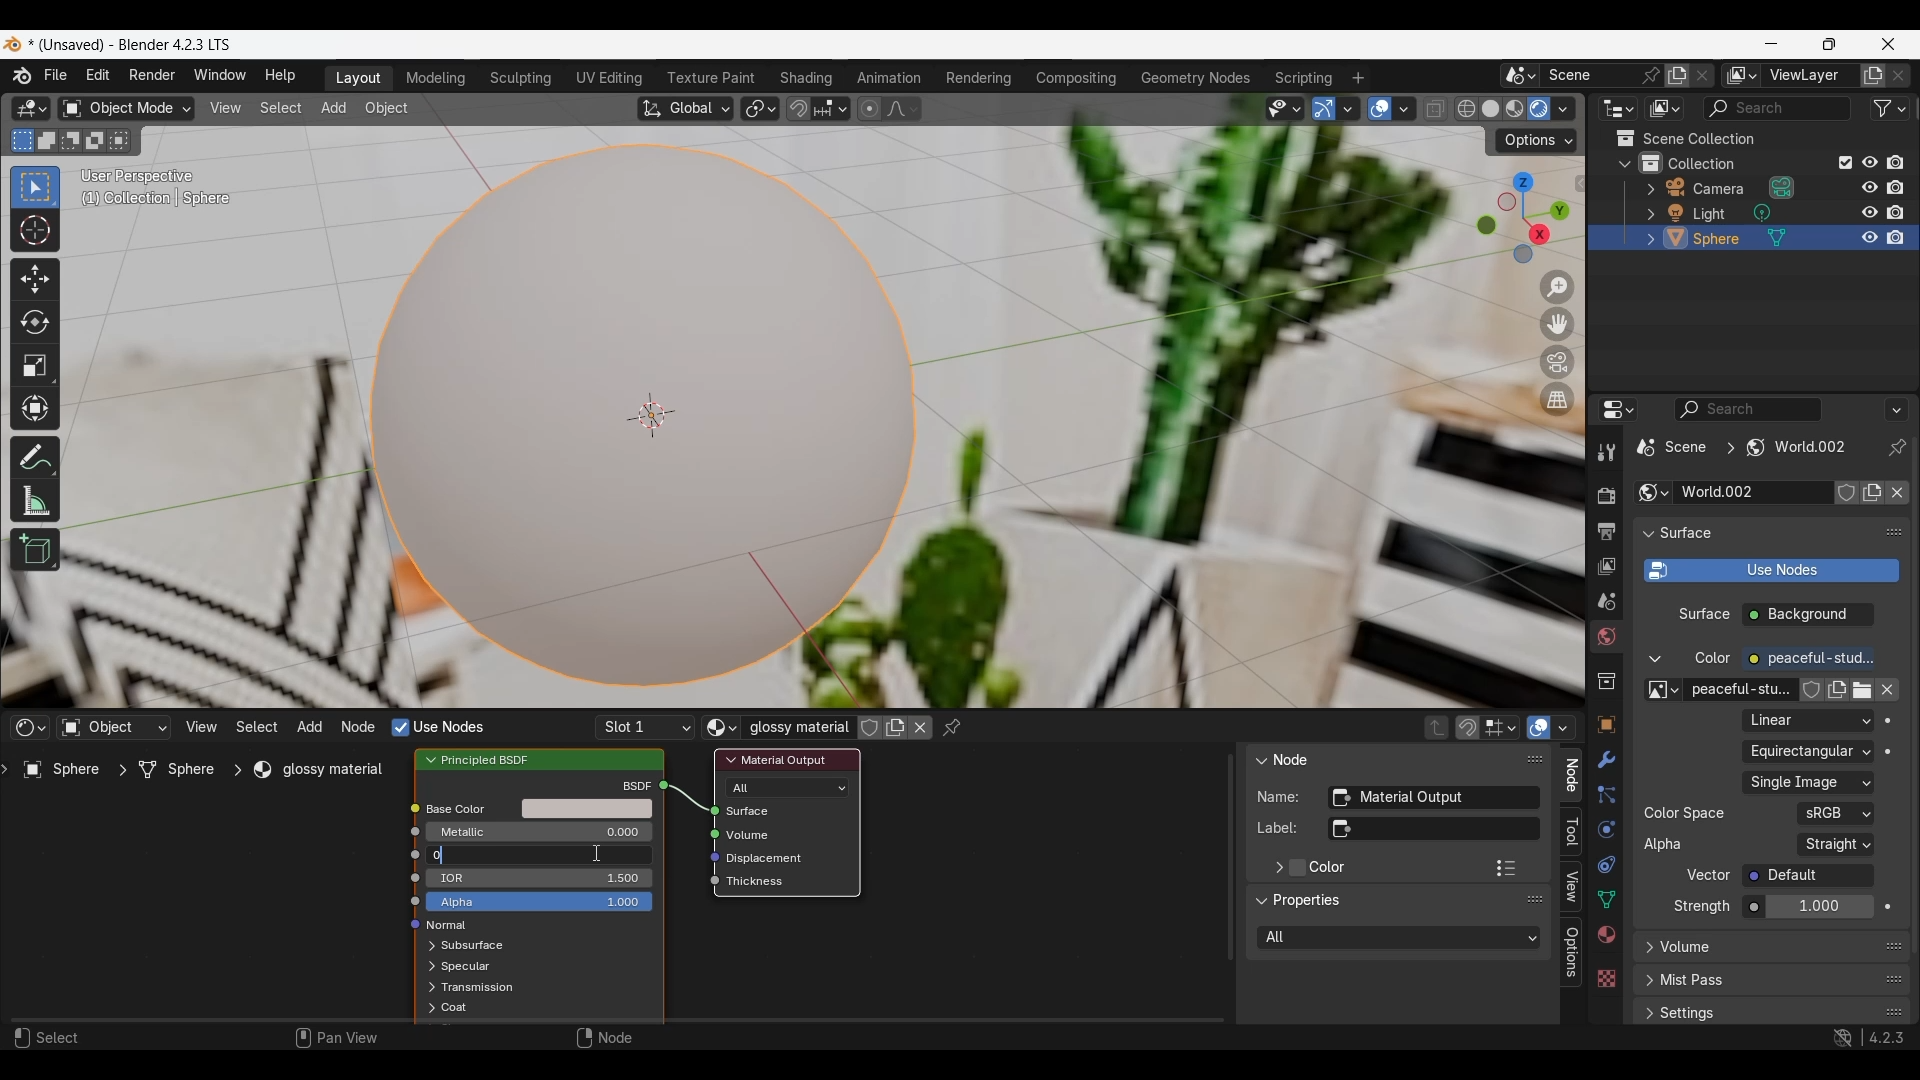 The width and height of the screenshot is (1920, 1080). Describe the element at coordinates (1605, 602) in the screenshot. I see `Scene properties` at that location.